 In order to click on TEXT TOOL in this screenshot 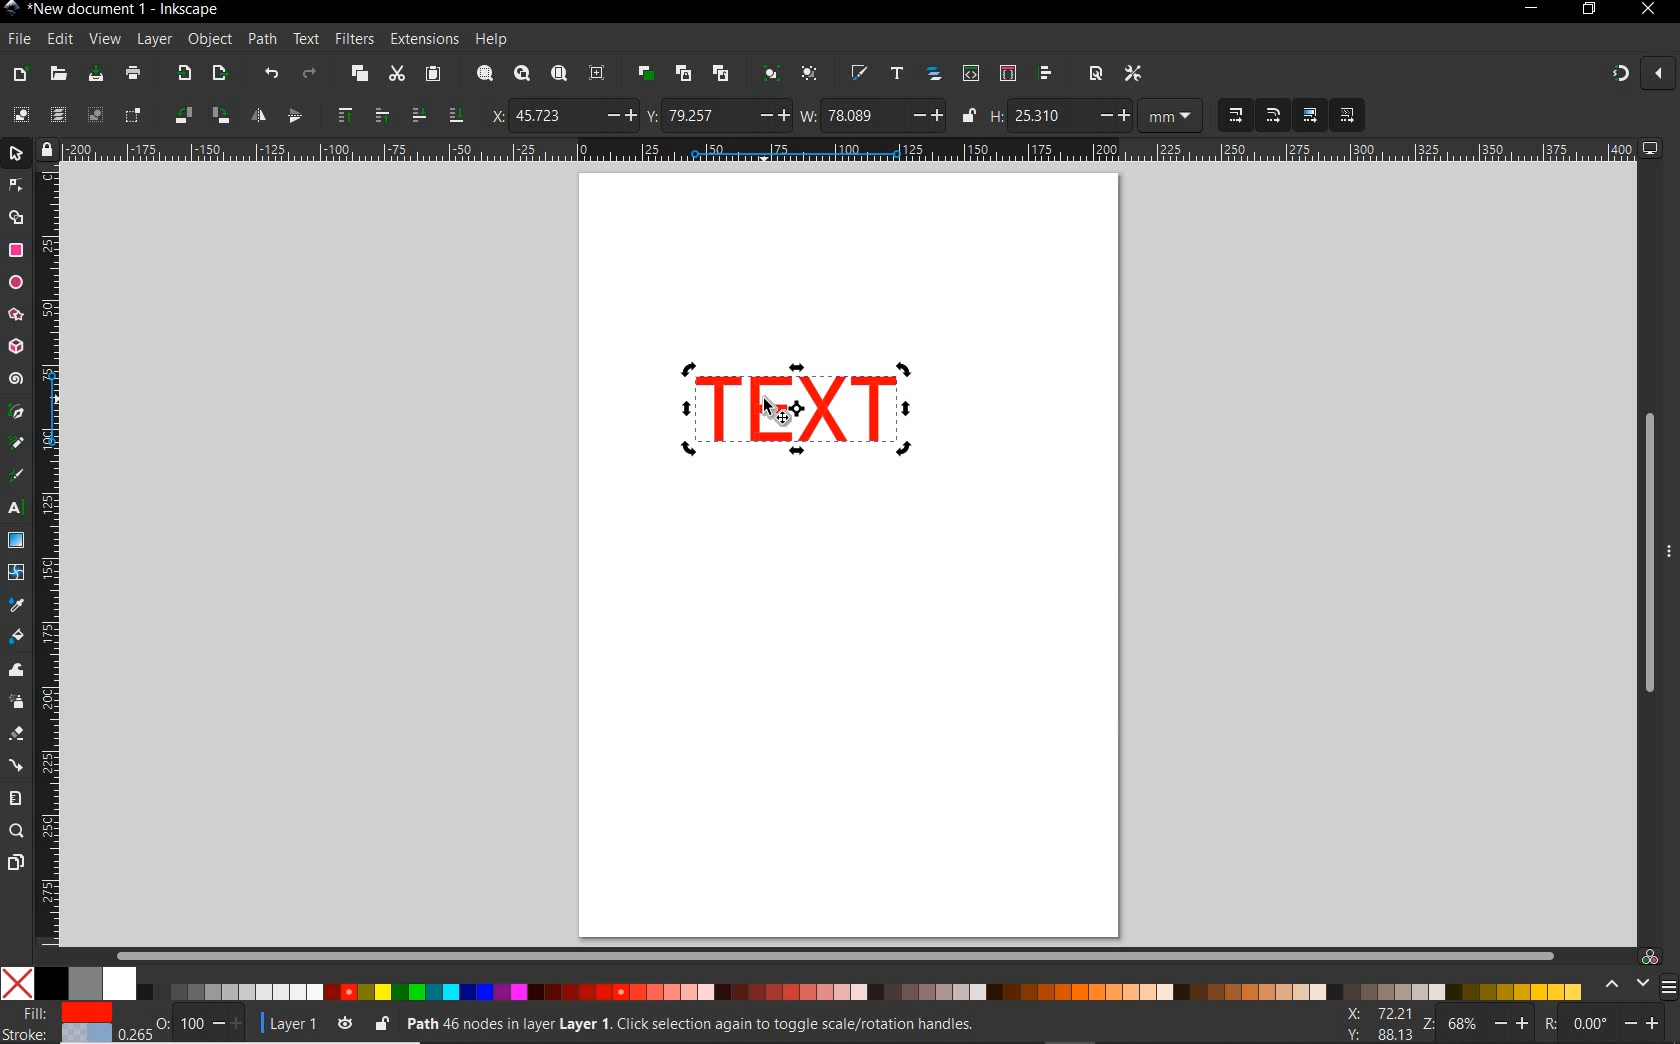, I will do `click(18, 508)`.